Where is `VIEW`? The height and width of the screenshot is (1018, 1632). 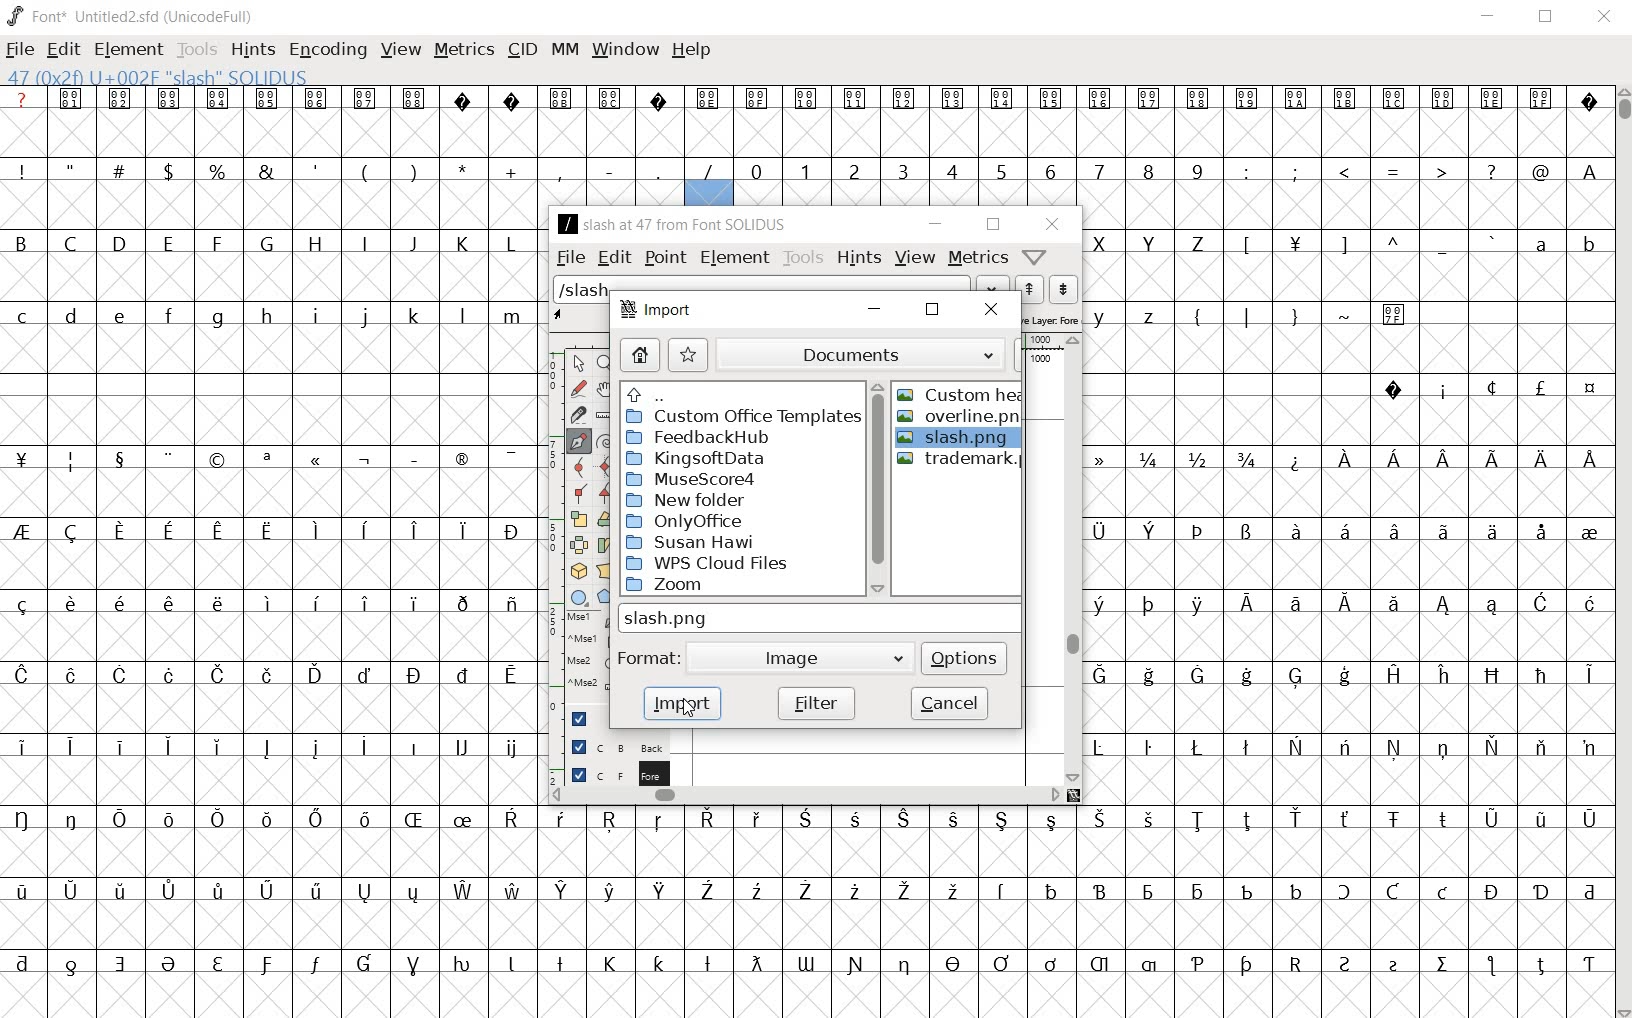 VIEW is located at coordinates (401, 50).